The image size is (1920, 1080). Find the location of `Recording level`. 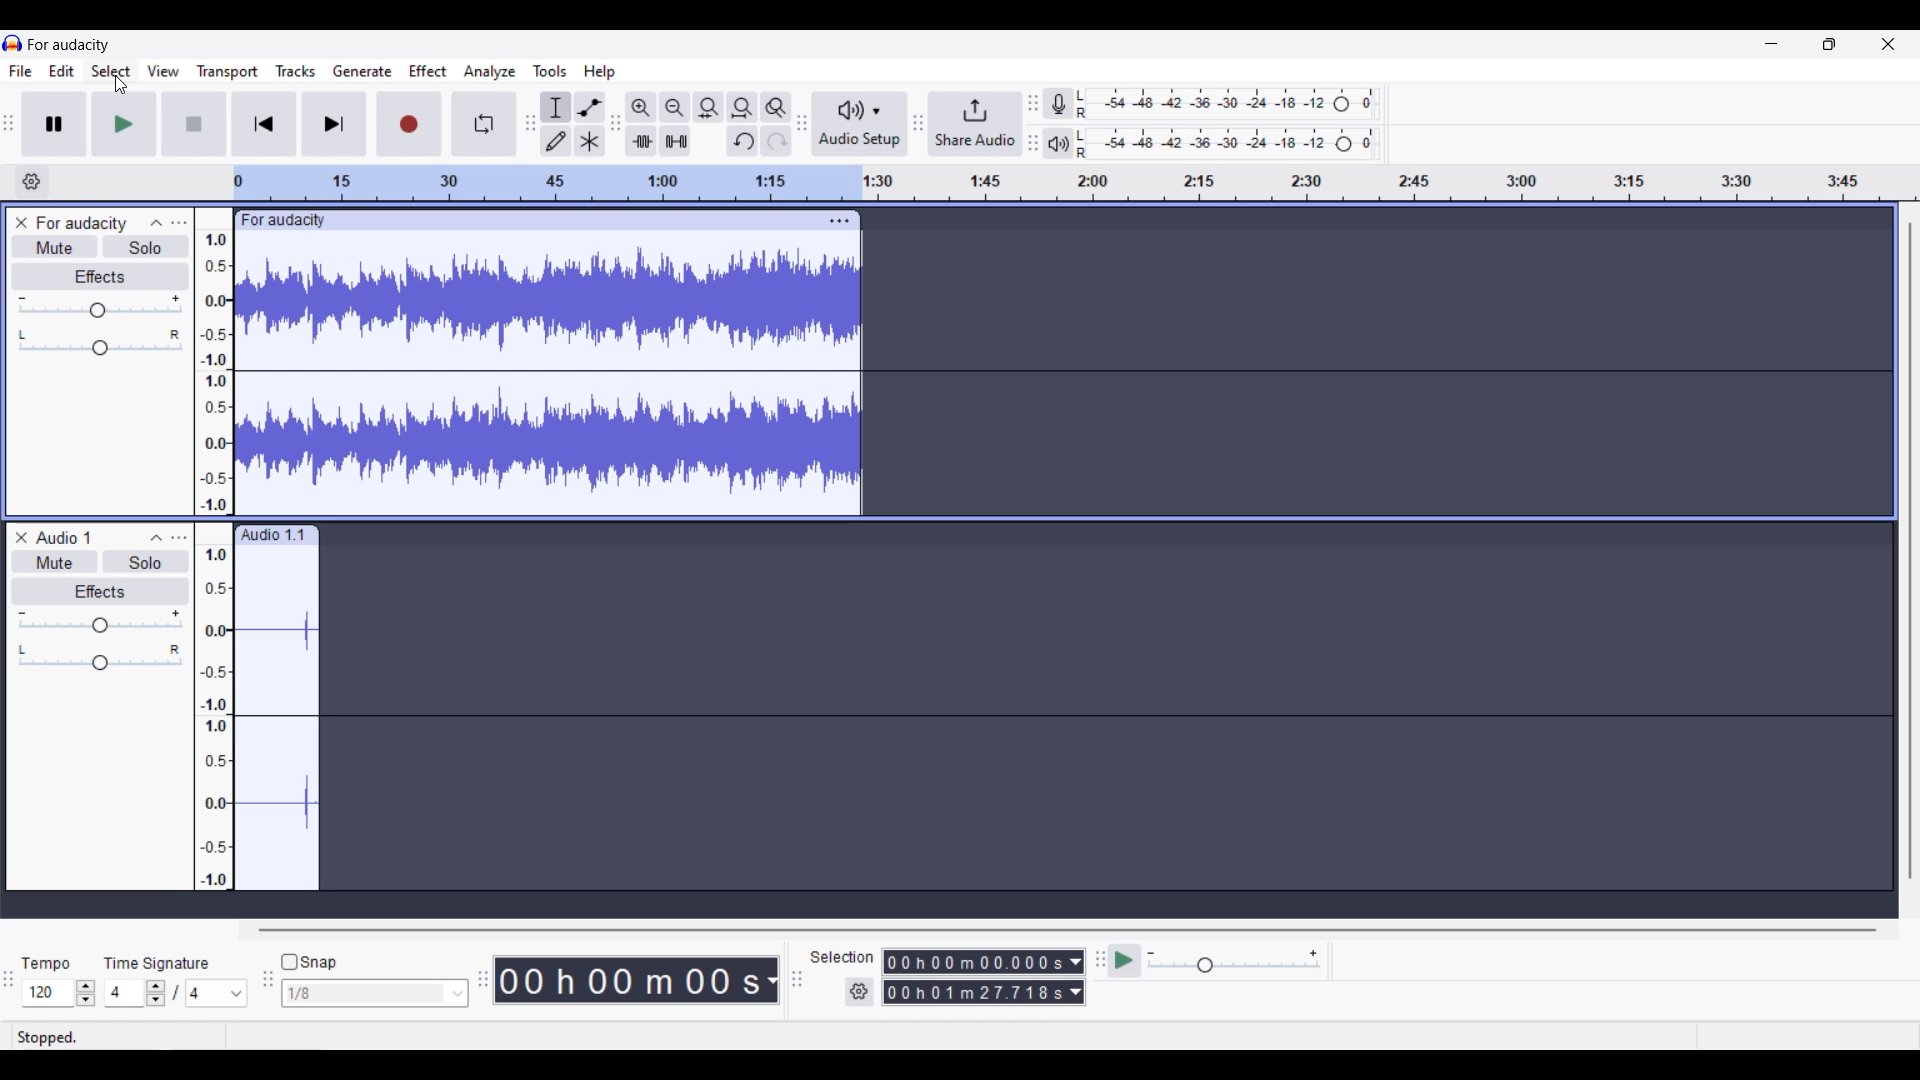

Recording level is located at coordinates (1228, 104).